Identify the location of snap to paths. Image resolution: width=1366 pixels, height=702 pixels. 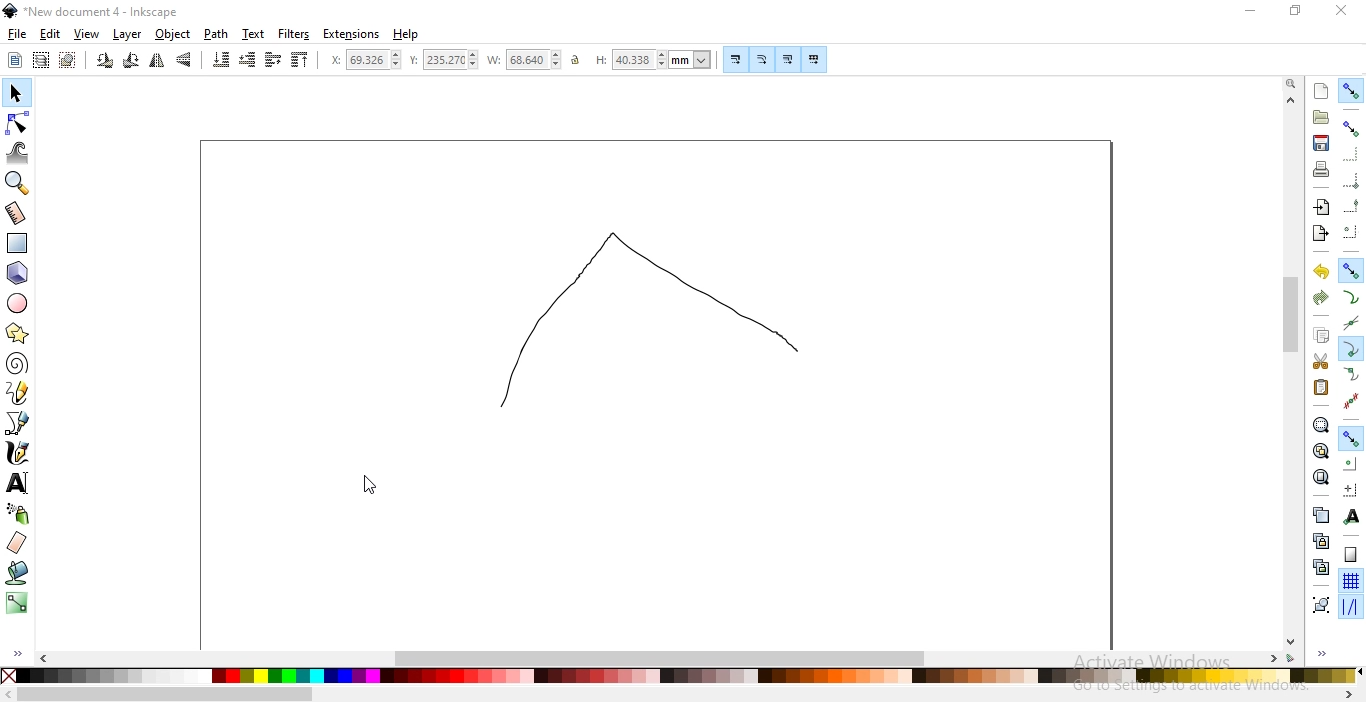
(1350, 297).